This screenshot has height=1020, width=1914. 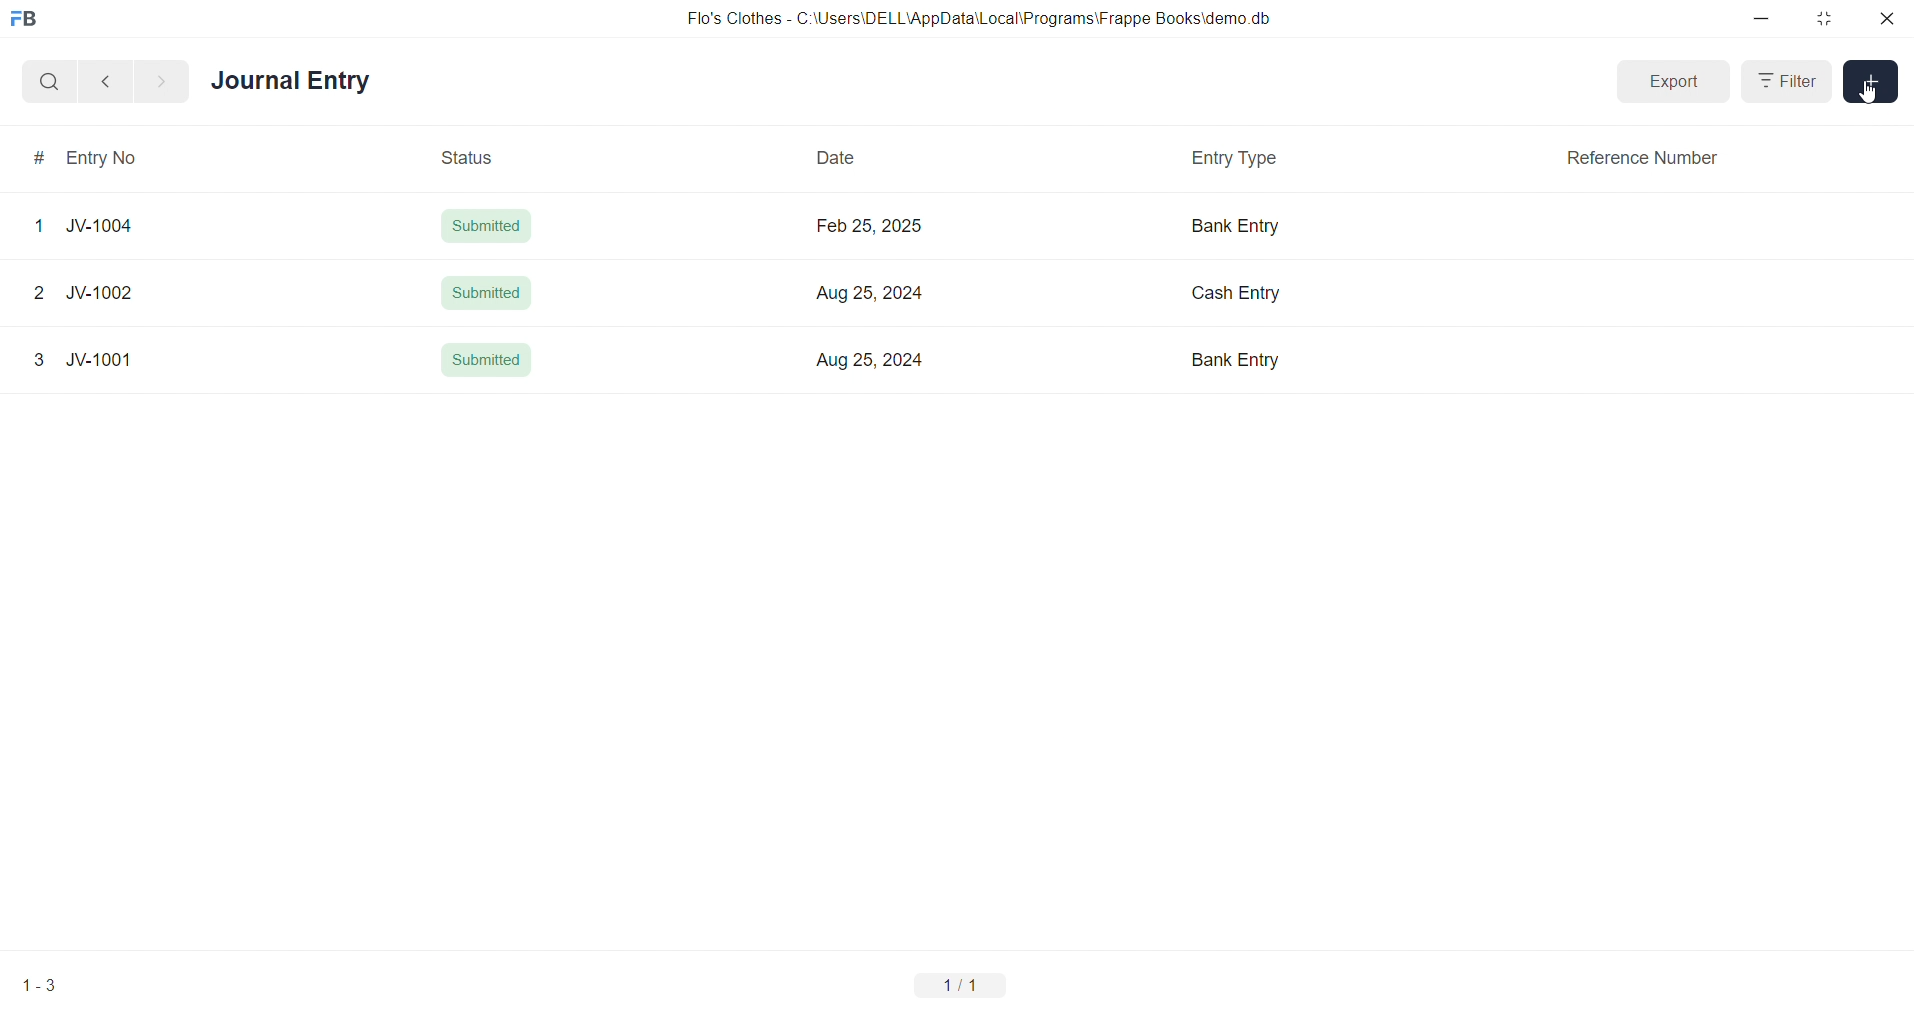 What do you see at coordinates (873, 359) in the screenshot?
I see `Aug 25, 2024` at bounding box center [873, 359].